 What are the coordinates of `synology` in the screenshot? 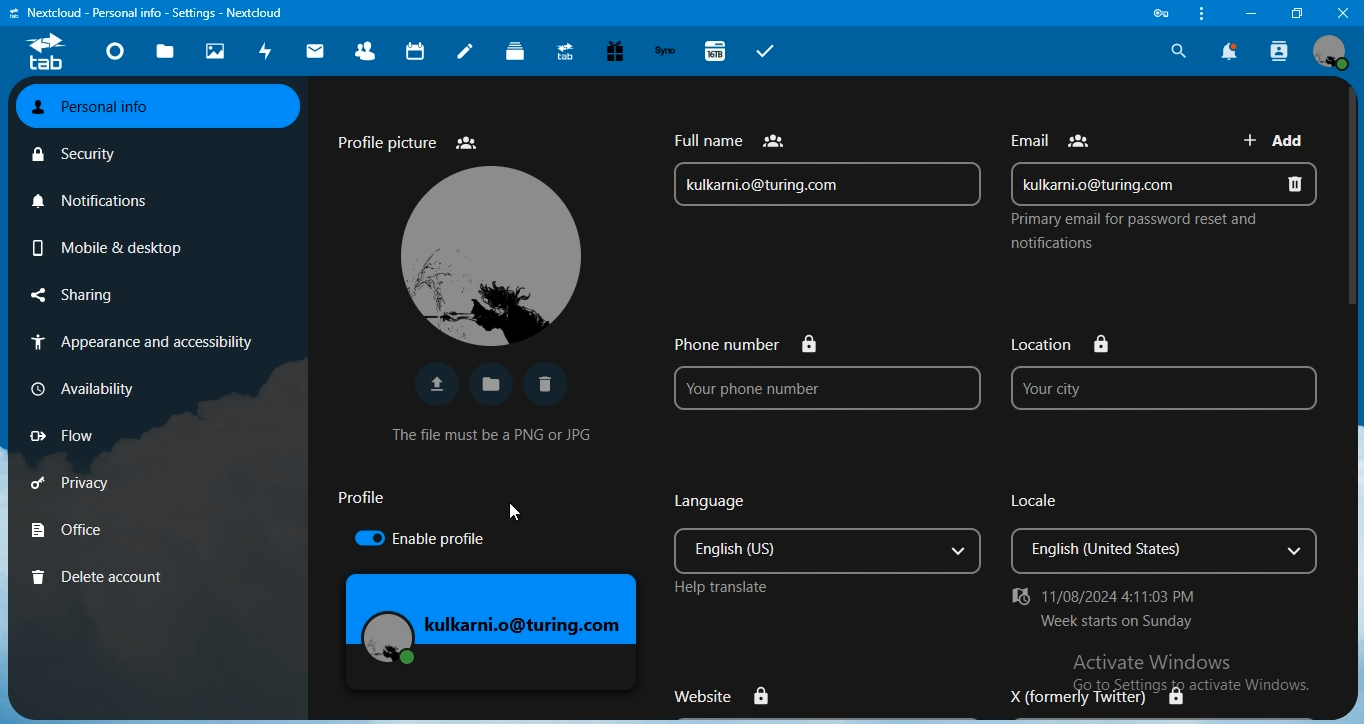 It's located at (668, 51).